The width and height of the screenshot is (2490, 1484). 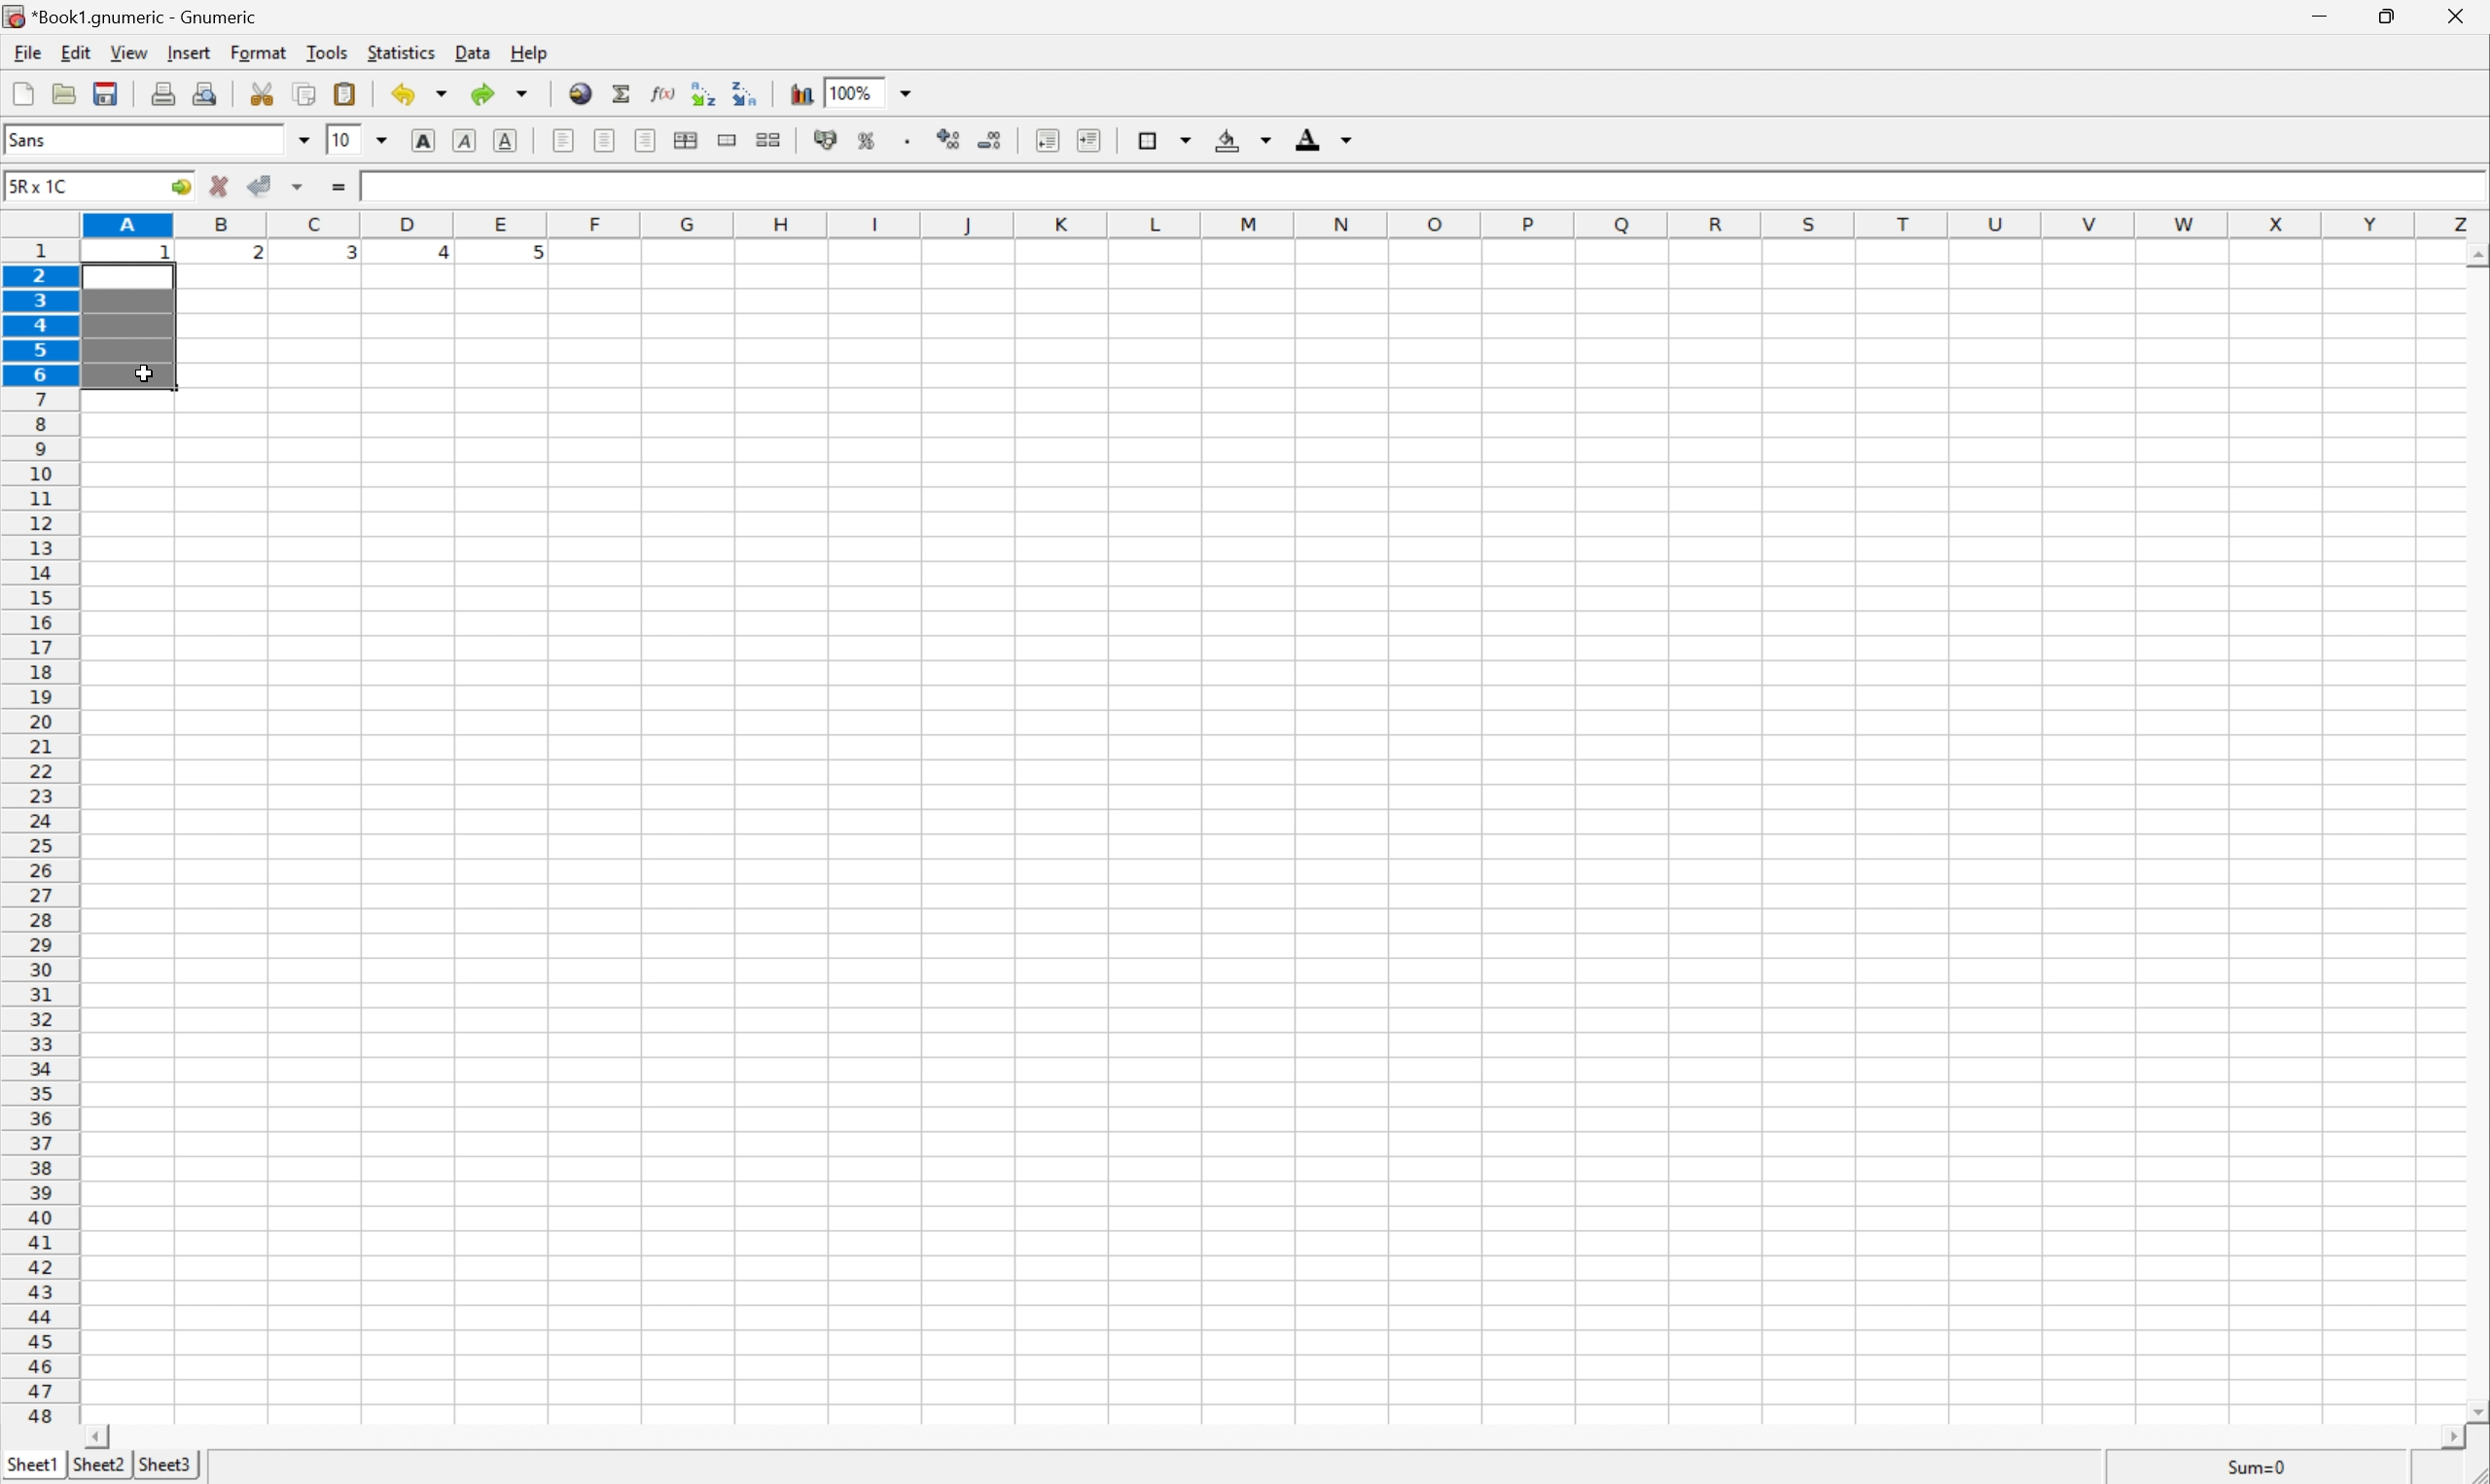 What do you see at coordinates (907, 142) in the screenshot?
I see `Set the format of the selected cells to include a thousands separator` at bounding box center [907, 142].